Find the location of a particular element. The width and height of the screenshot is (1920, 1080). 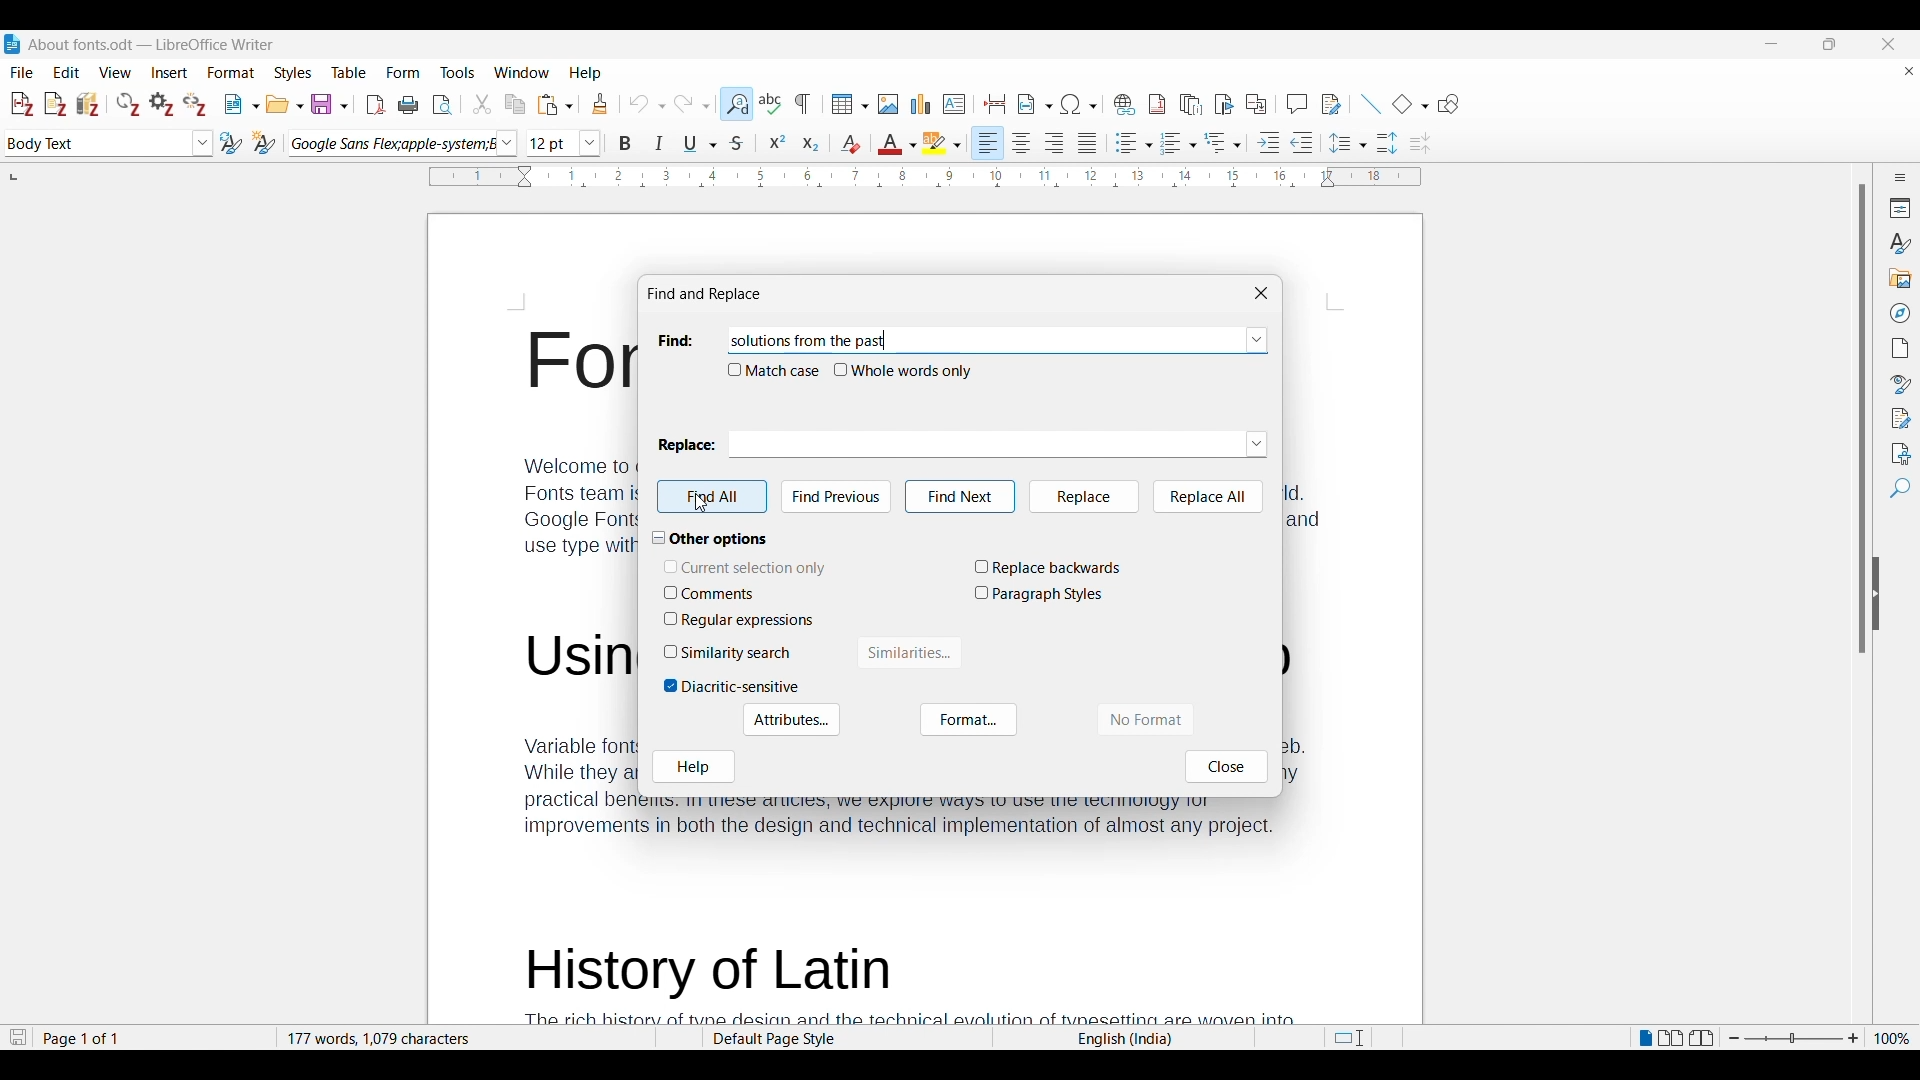

Add/Edit Bibliography is located at coordinates (88, 104).